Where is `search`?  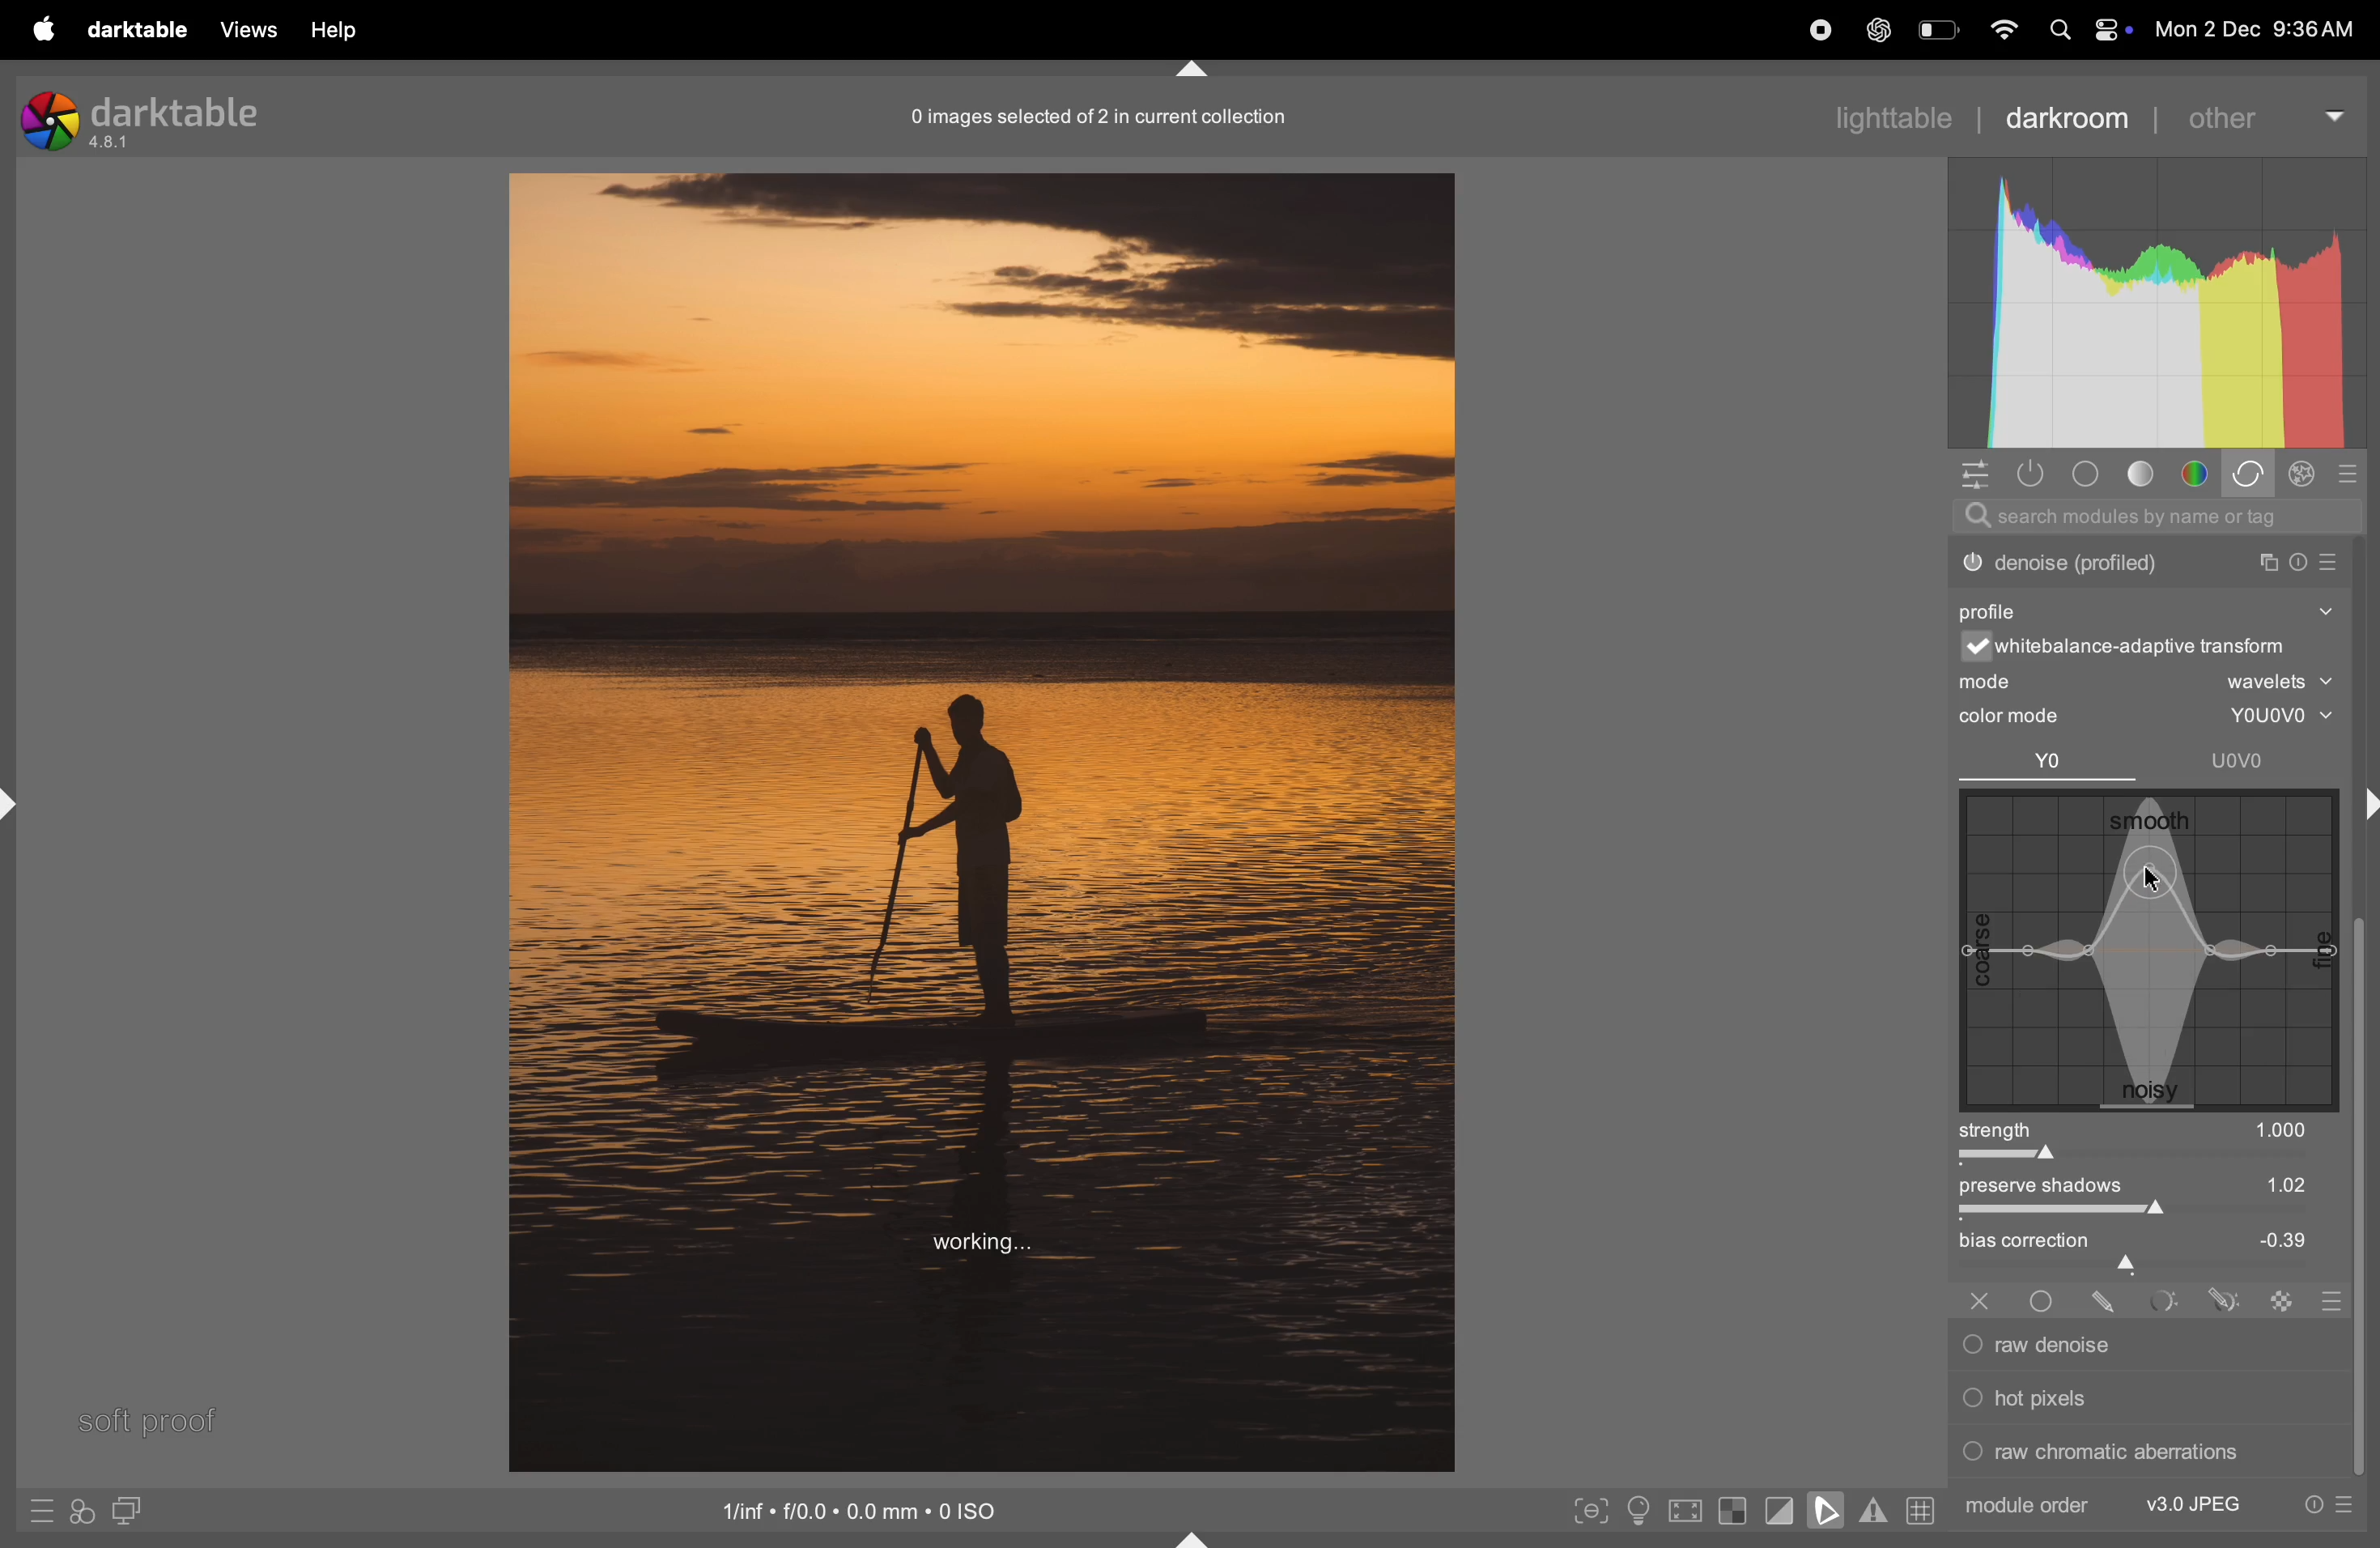 search is located at coordinates (2160, 517).